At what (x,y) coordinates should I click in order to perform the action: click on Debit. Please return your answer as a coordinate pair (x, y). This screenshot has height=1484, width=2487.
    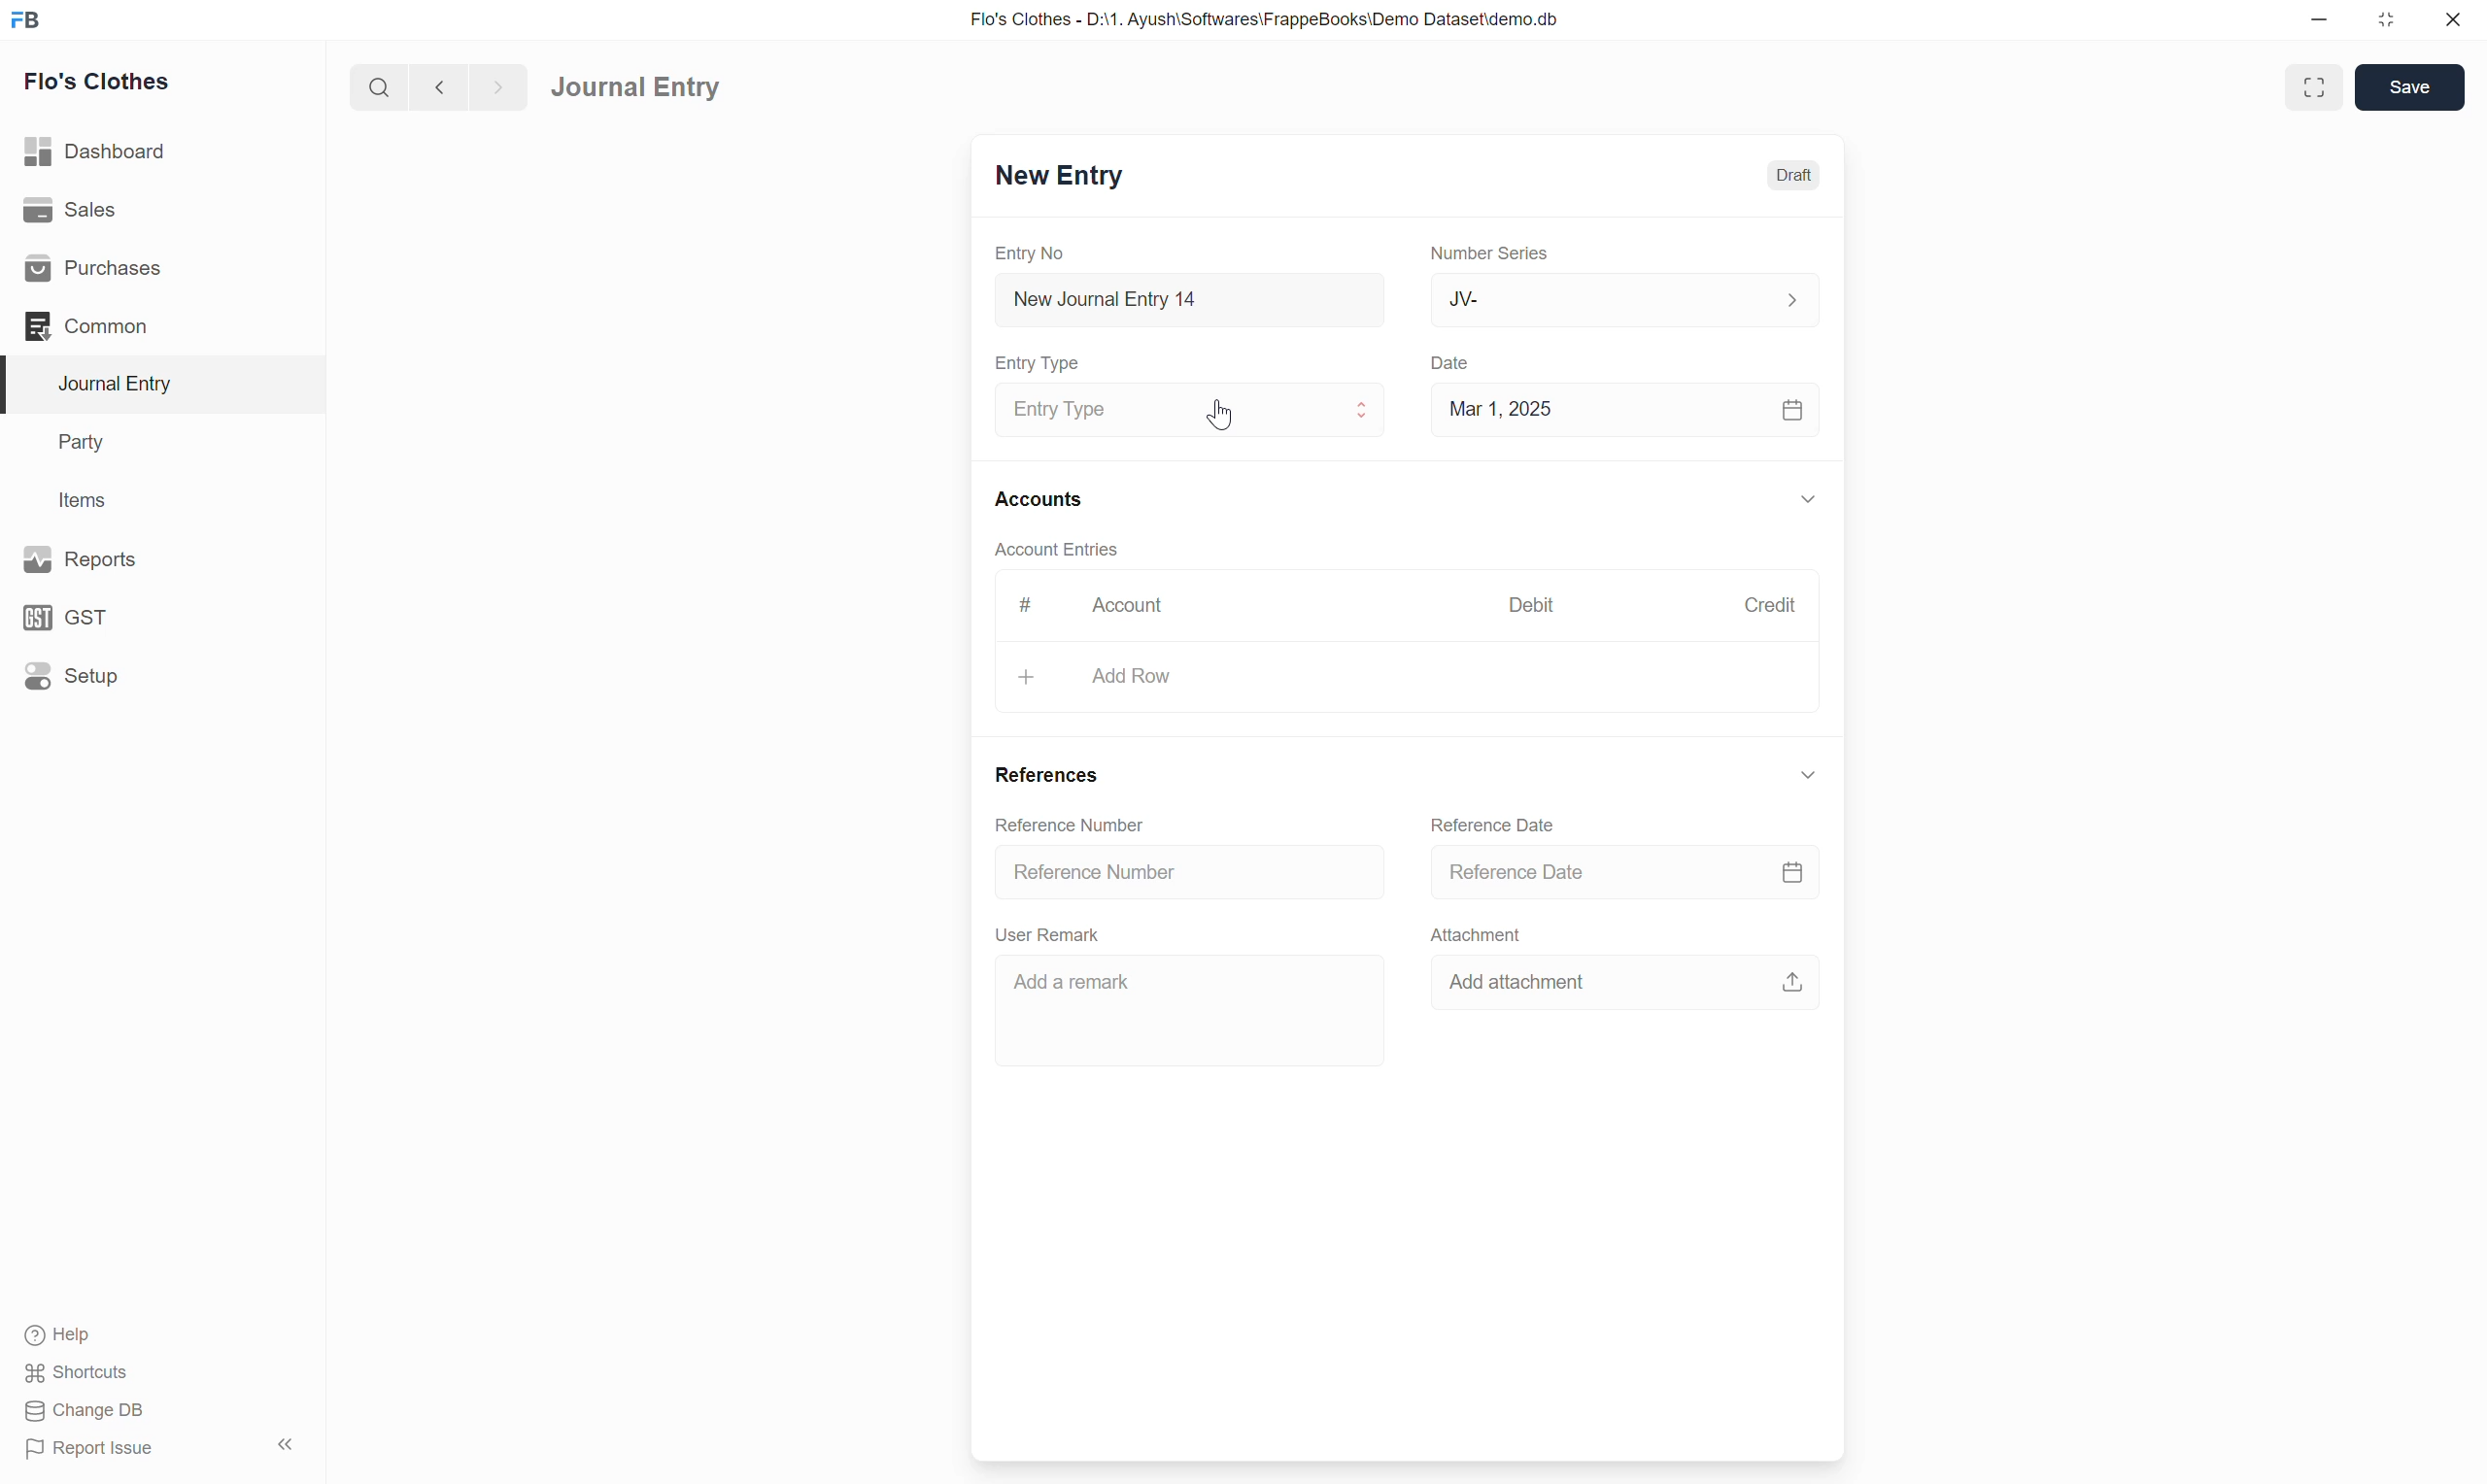
    Looking at the image, I should click on (1532, 603).